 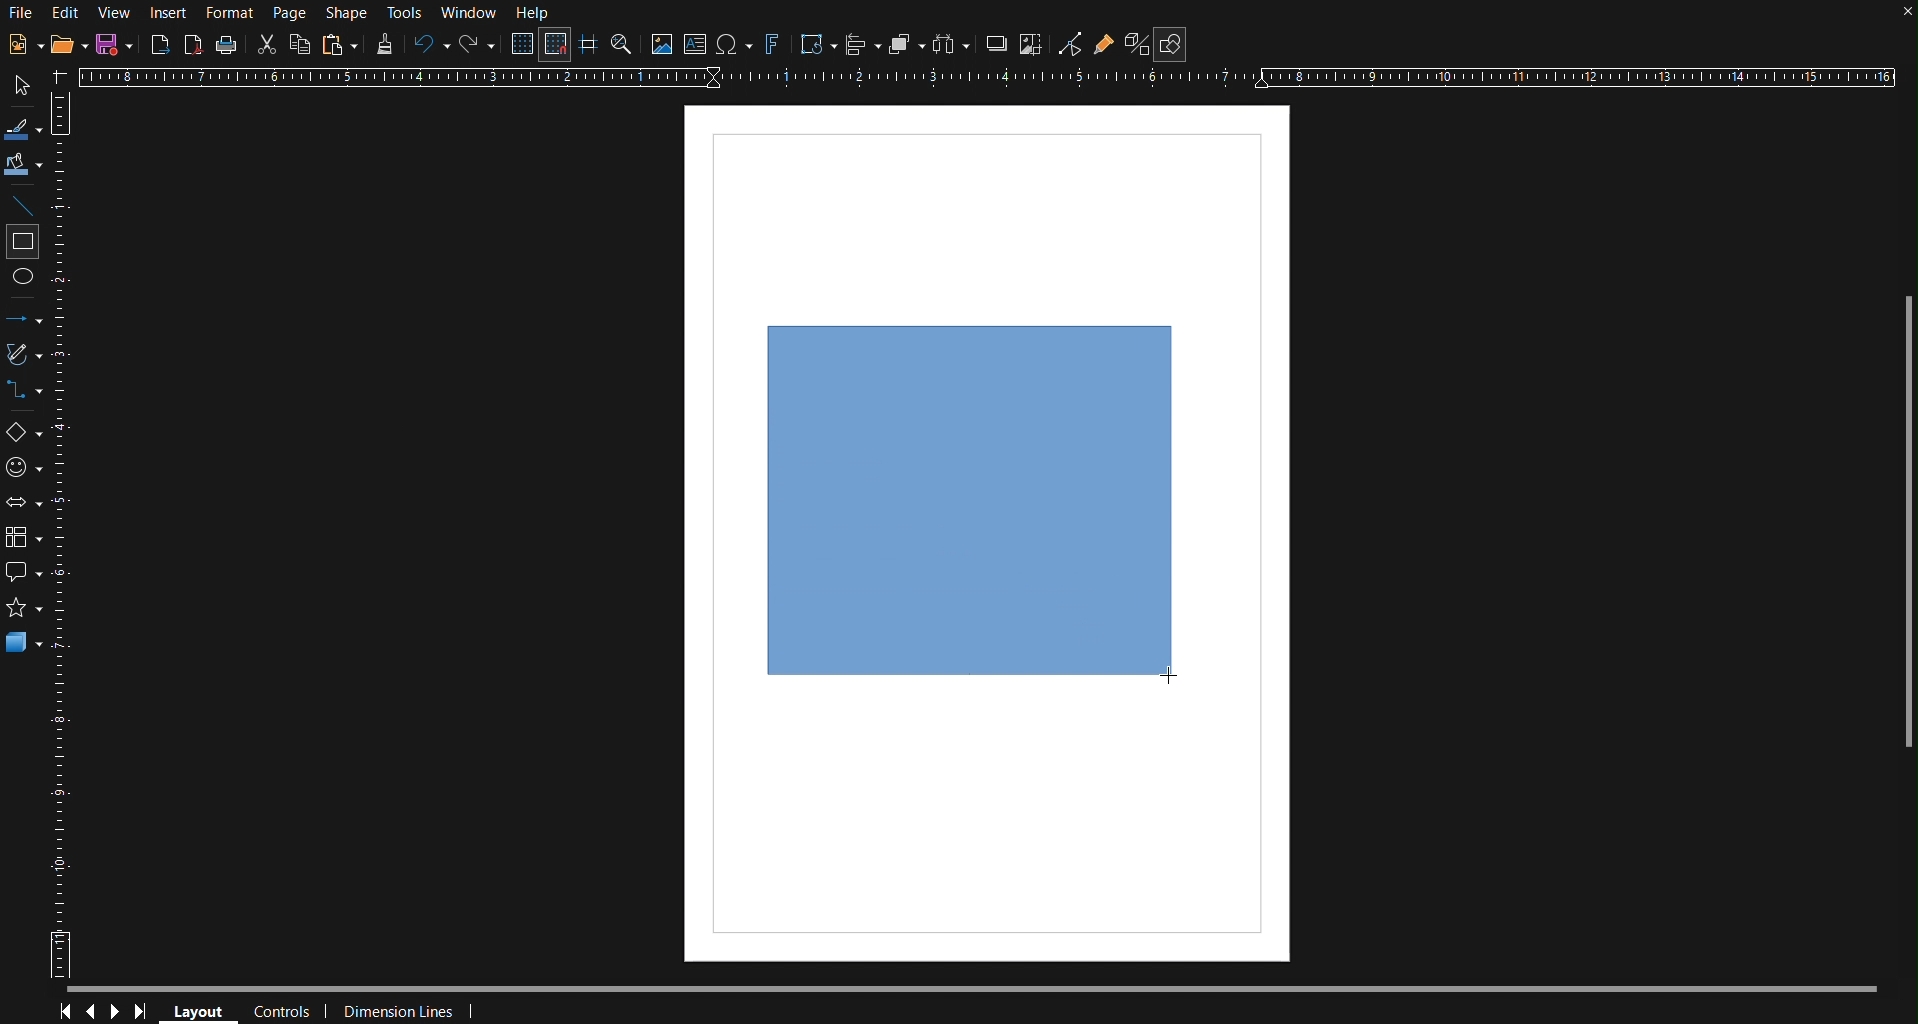 I want to click on Callout Shapes, so click(x=26, y=571).